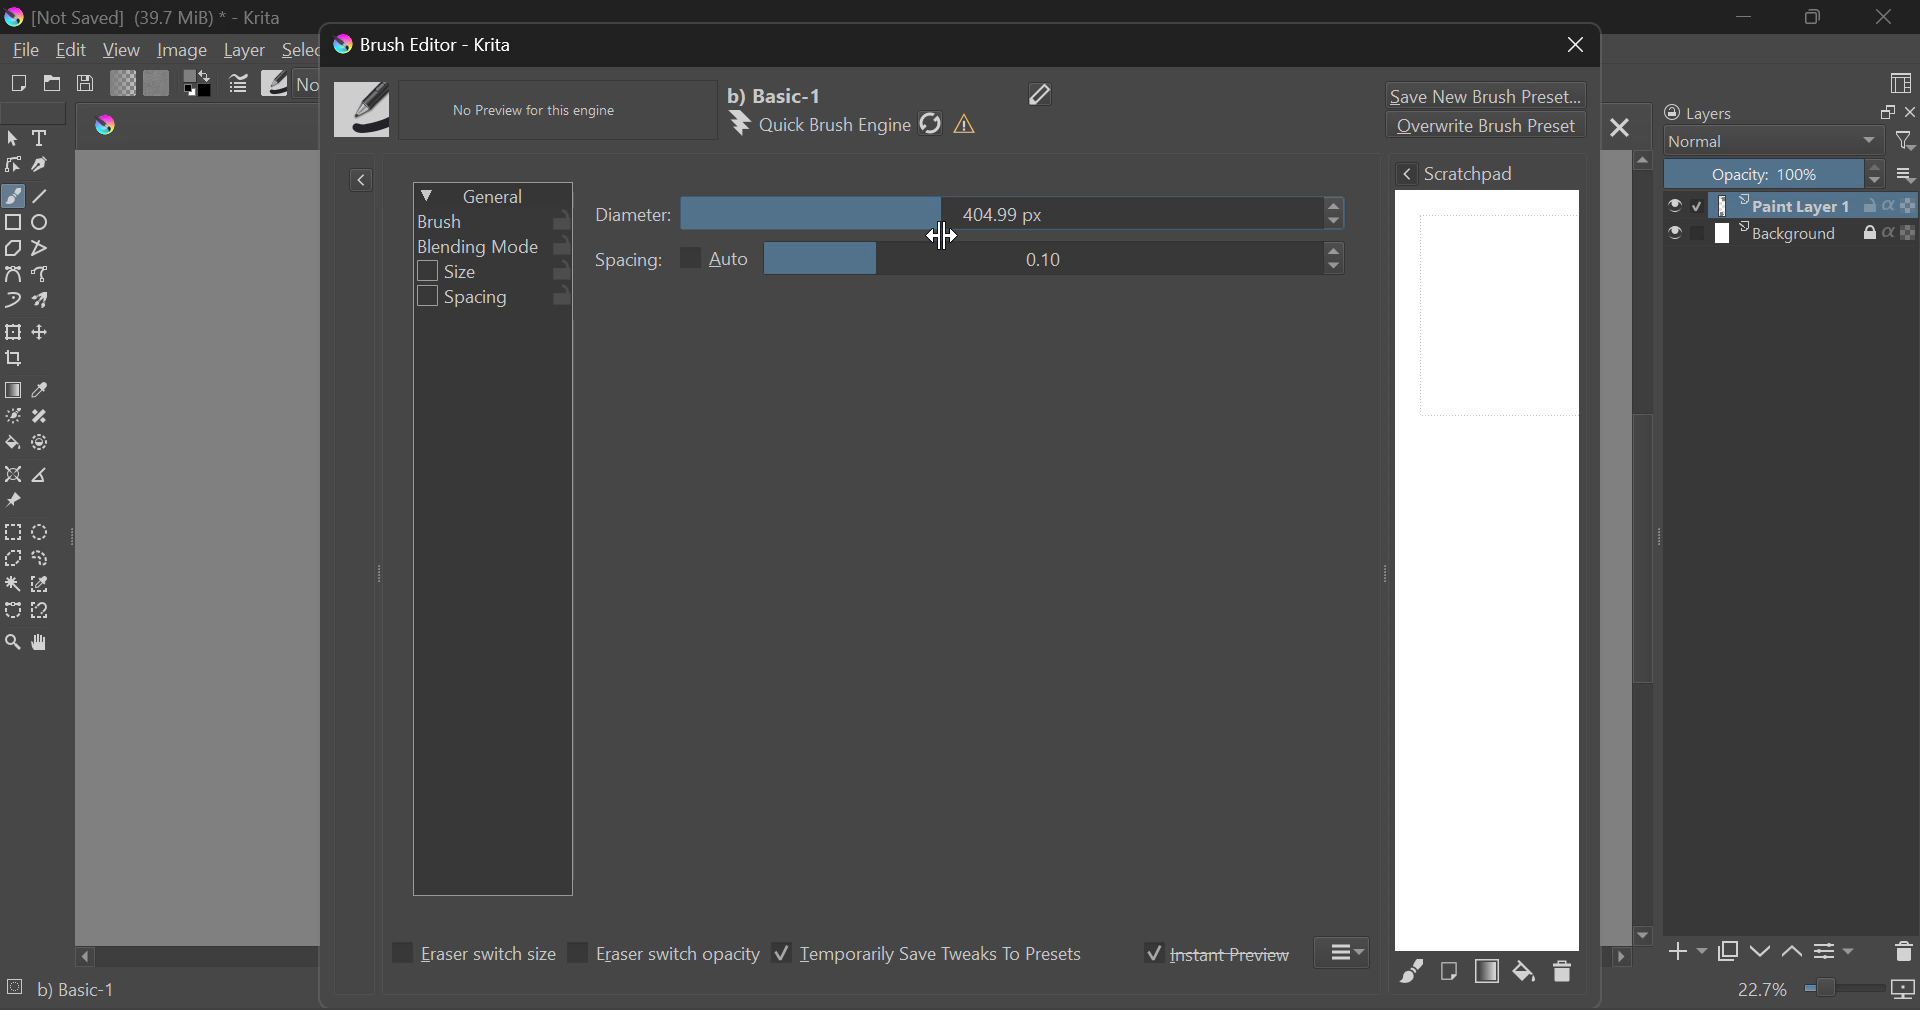 This screenshot has height=1010, width=1920. What do you see at coordinates (1576, 48) in the screenshot?
I see `Close` at bounding box center [1576, 48].